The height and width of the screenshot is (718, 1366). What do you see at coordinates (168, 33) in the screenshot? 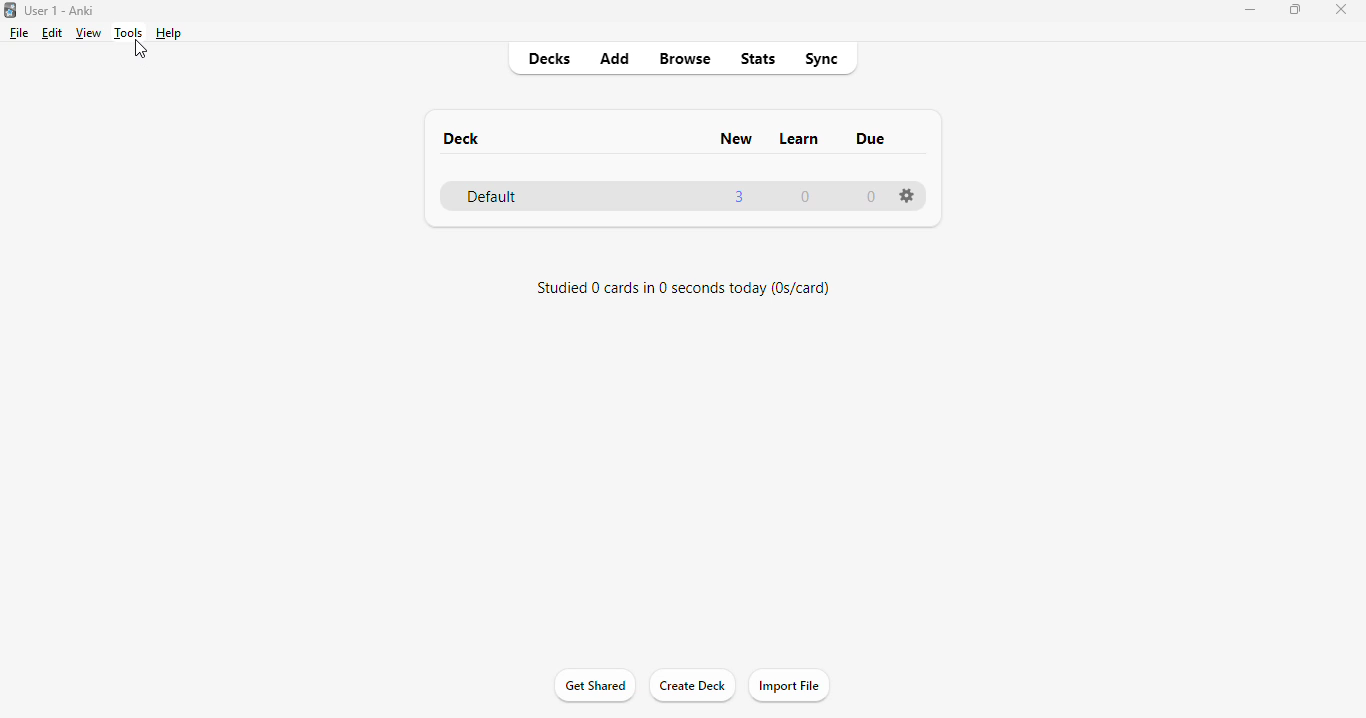
I see `help` at bounding box center [168, 33].